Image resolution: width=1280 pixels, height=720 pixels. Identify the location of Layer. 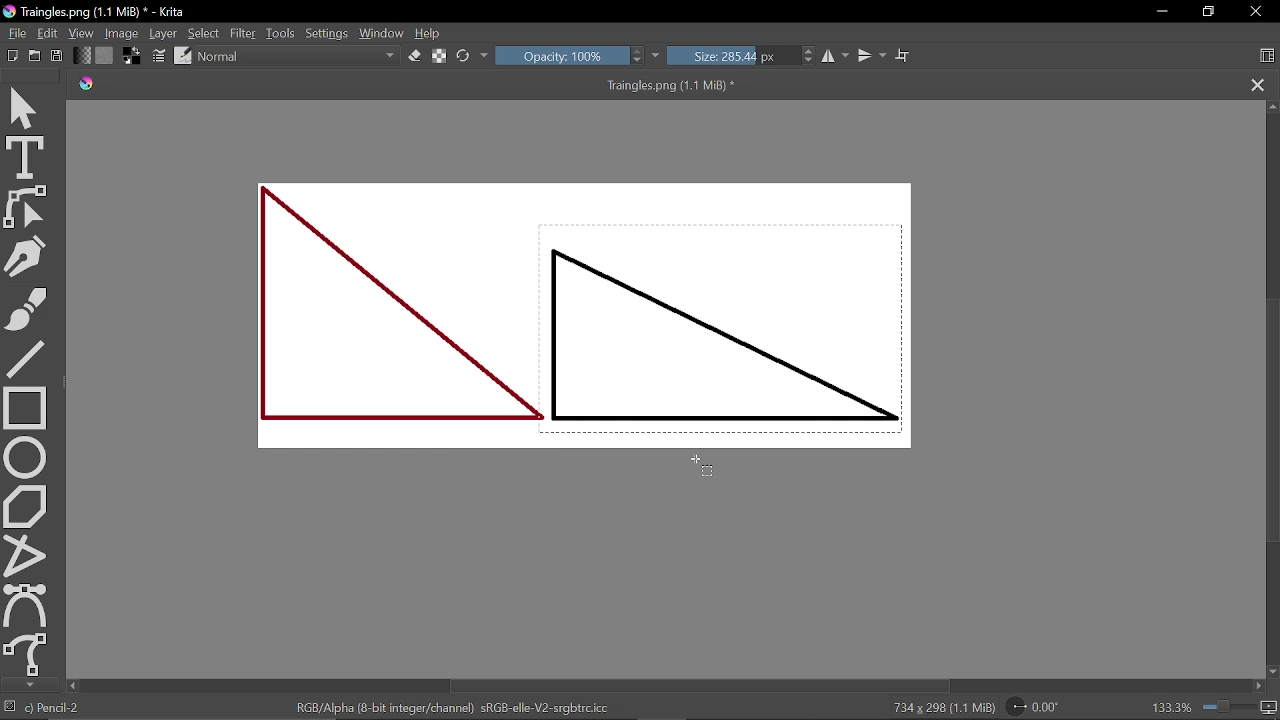
(164, 33).